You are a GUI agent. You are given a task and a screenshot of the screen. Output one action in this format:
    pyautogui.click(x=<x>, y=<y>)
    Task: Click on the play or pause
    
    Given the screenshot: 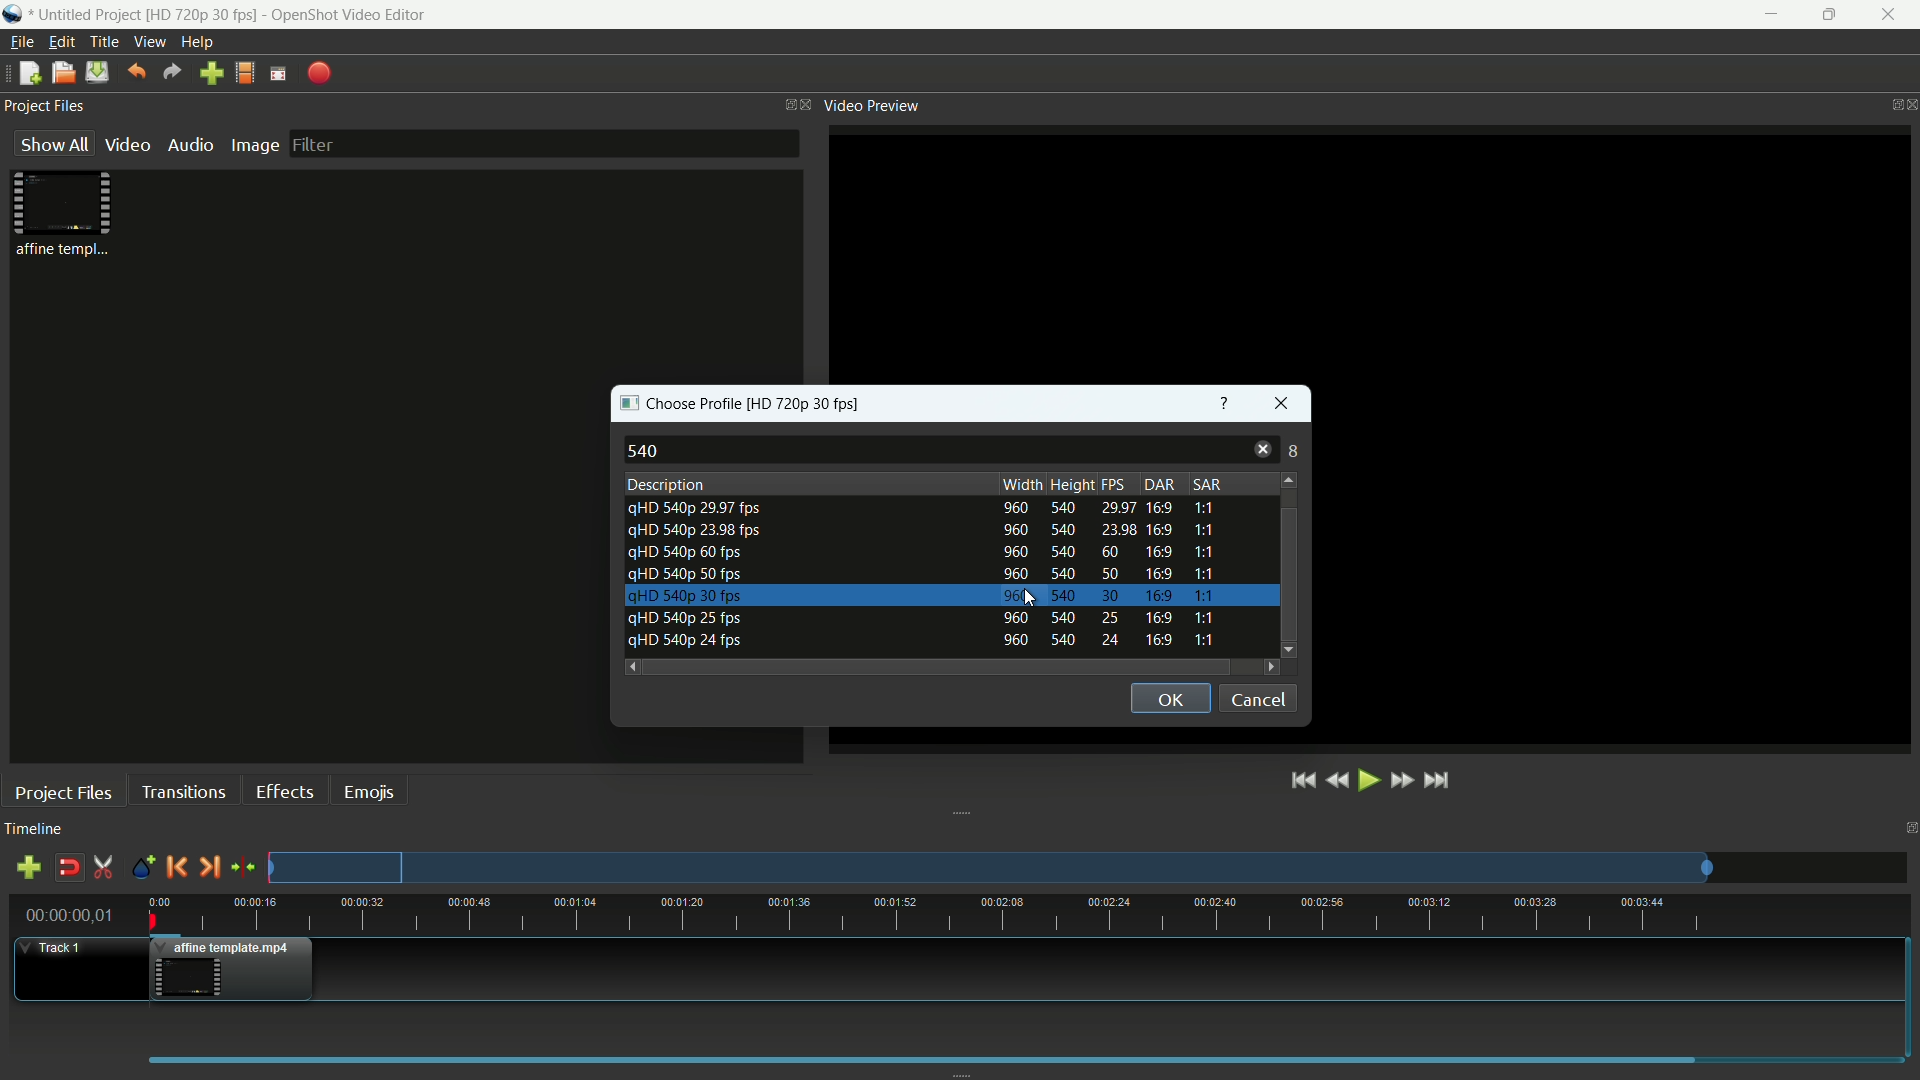 What is the action you would take?
    pyautogui.click(x=1366, y=781)
    